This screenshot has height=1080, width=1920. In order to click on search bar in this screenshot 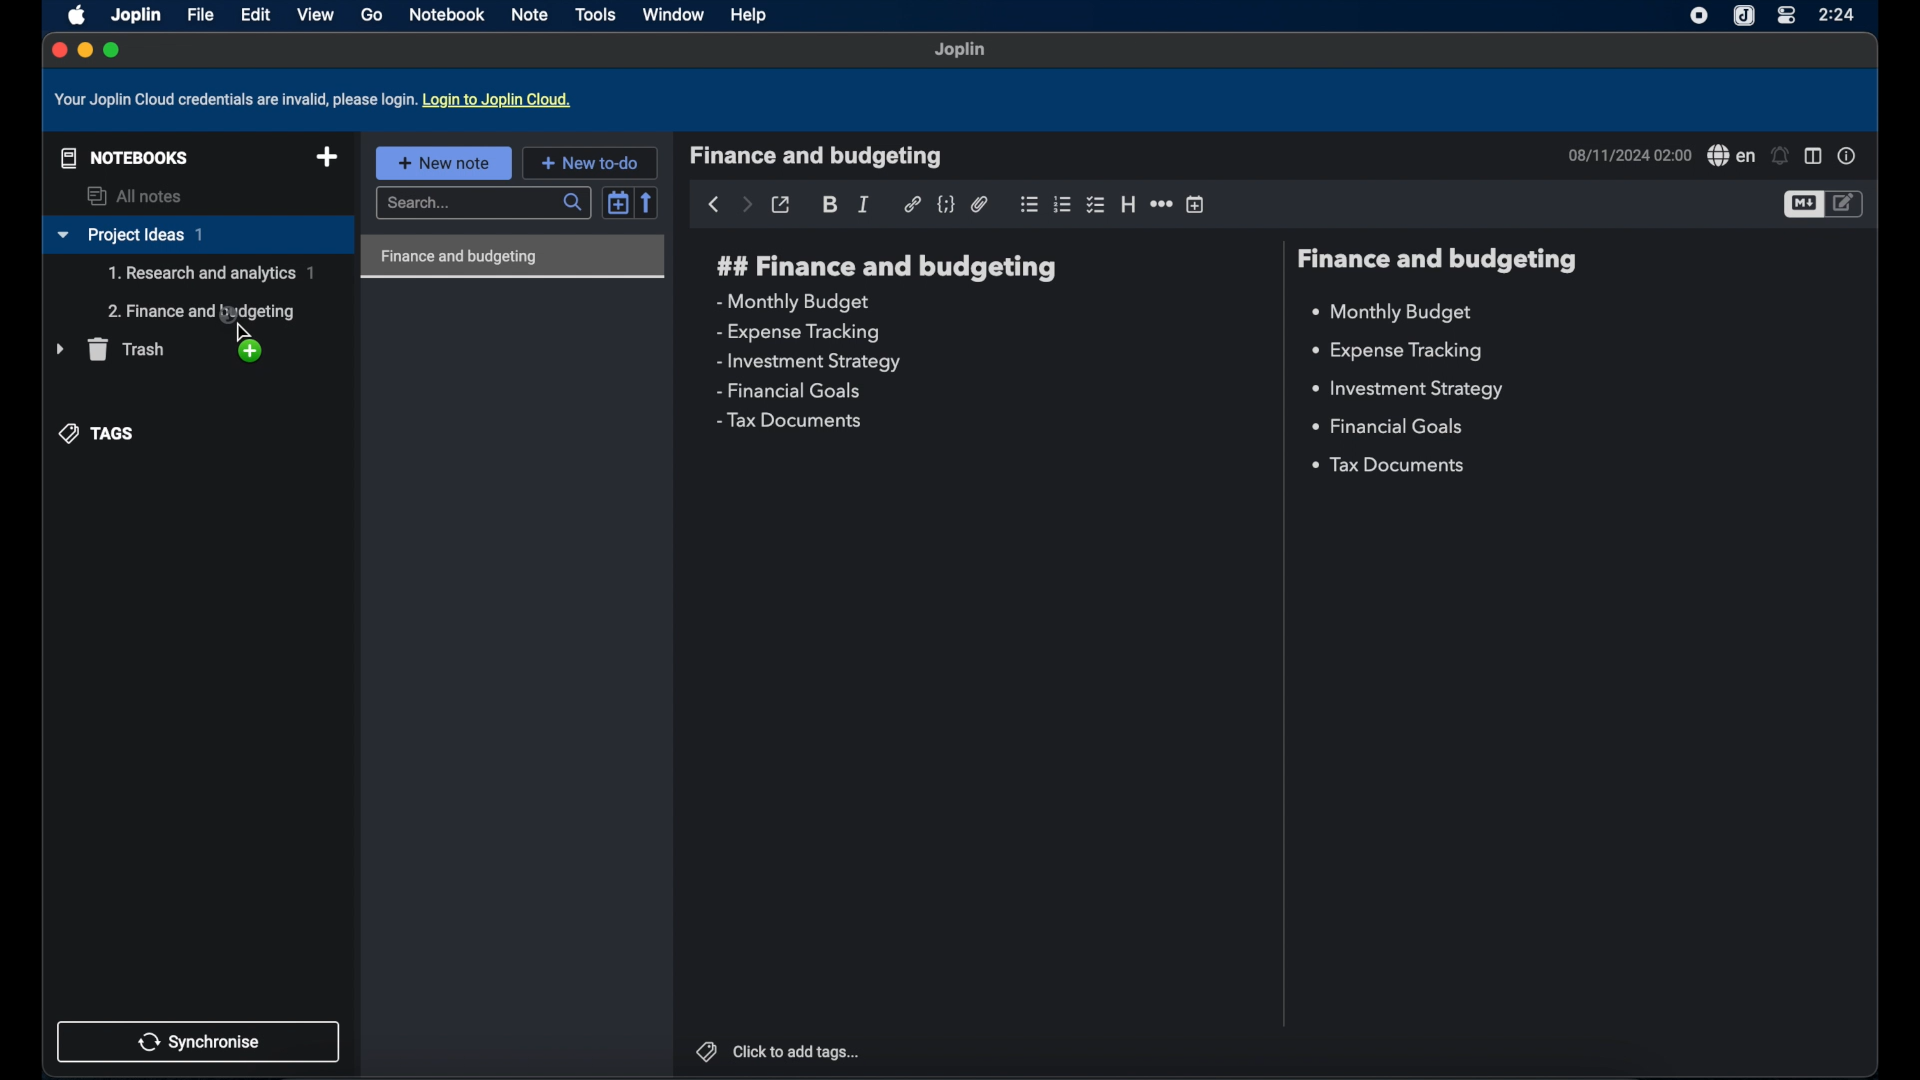, I will do `click(486, 204)`.